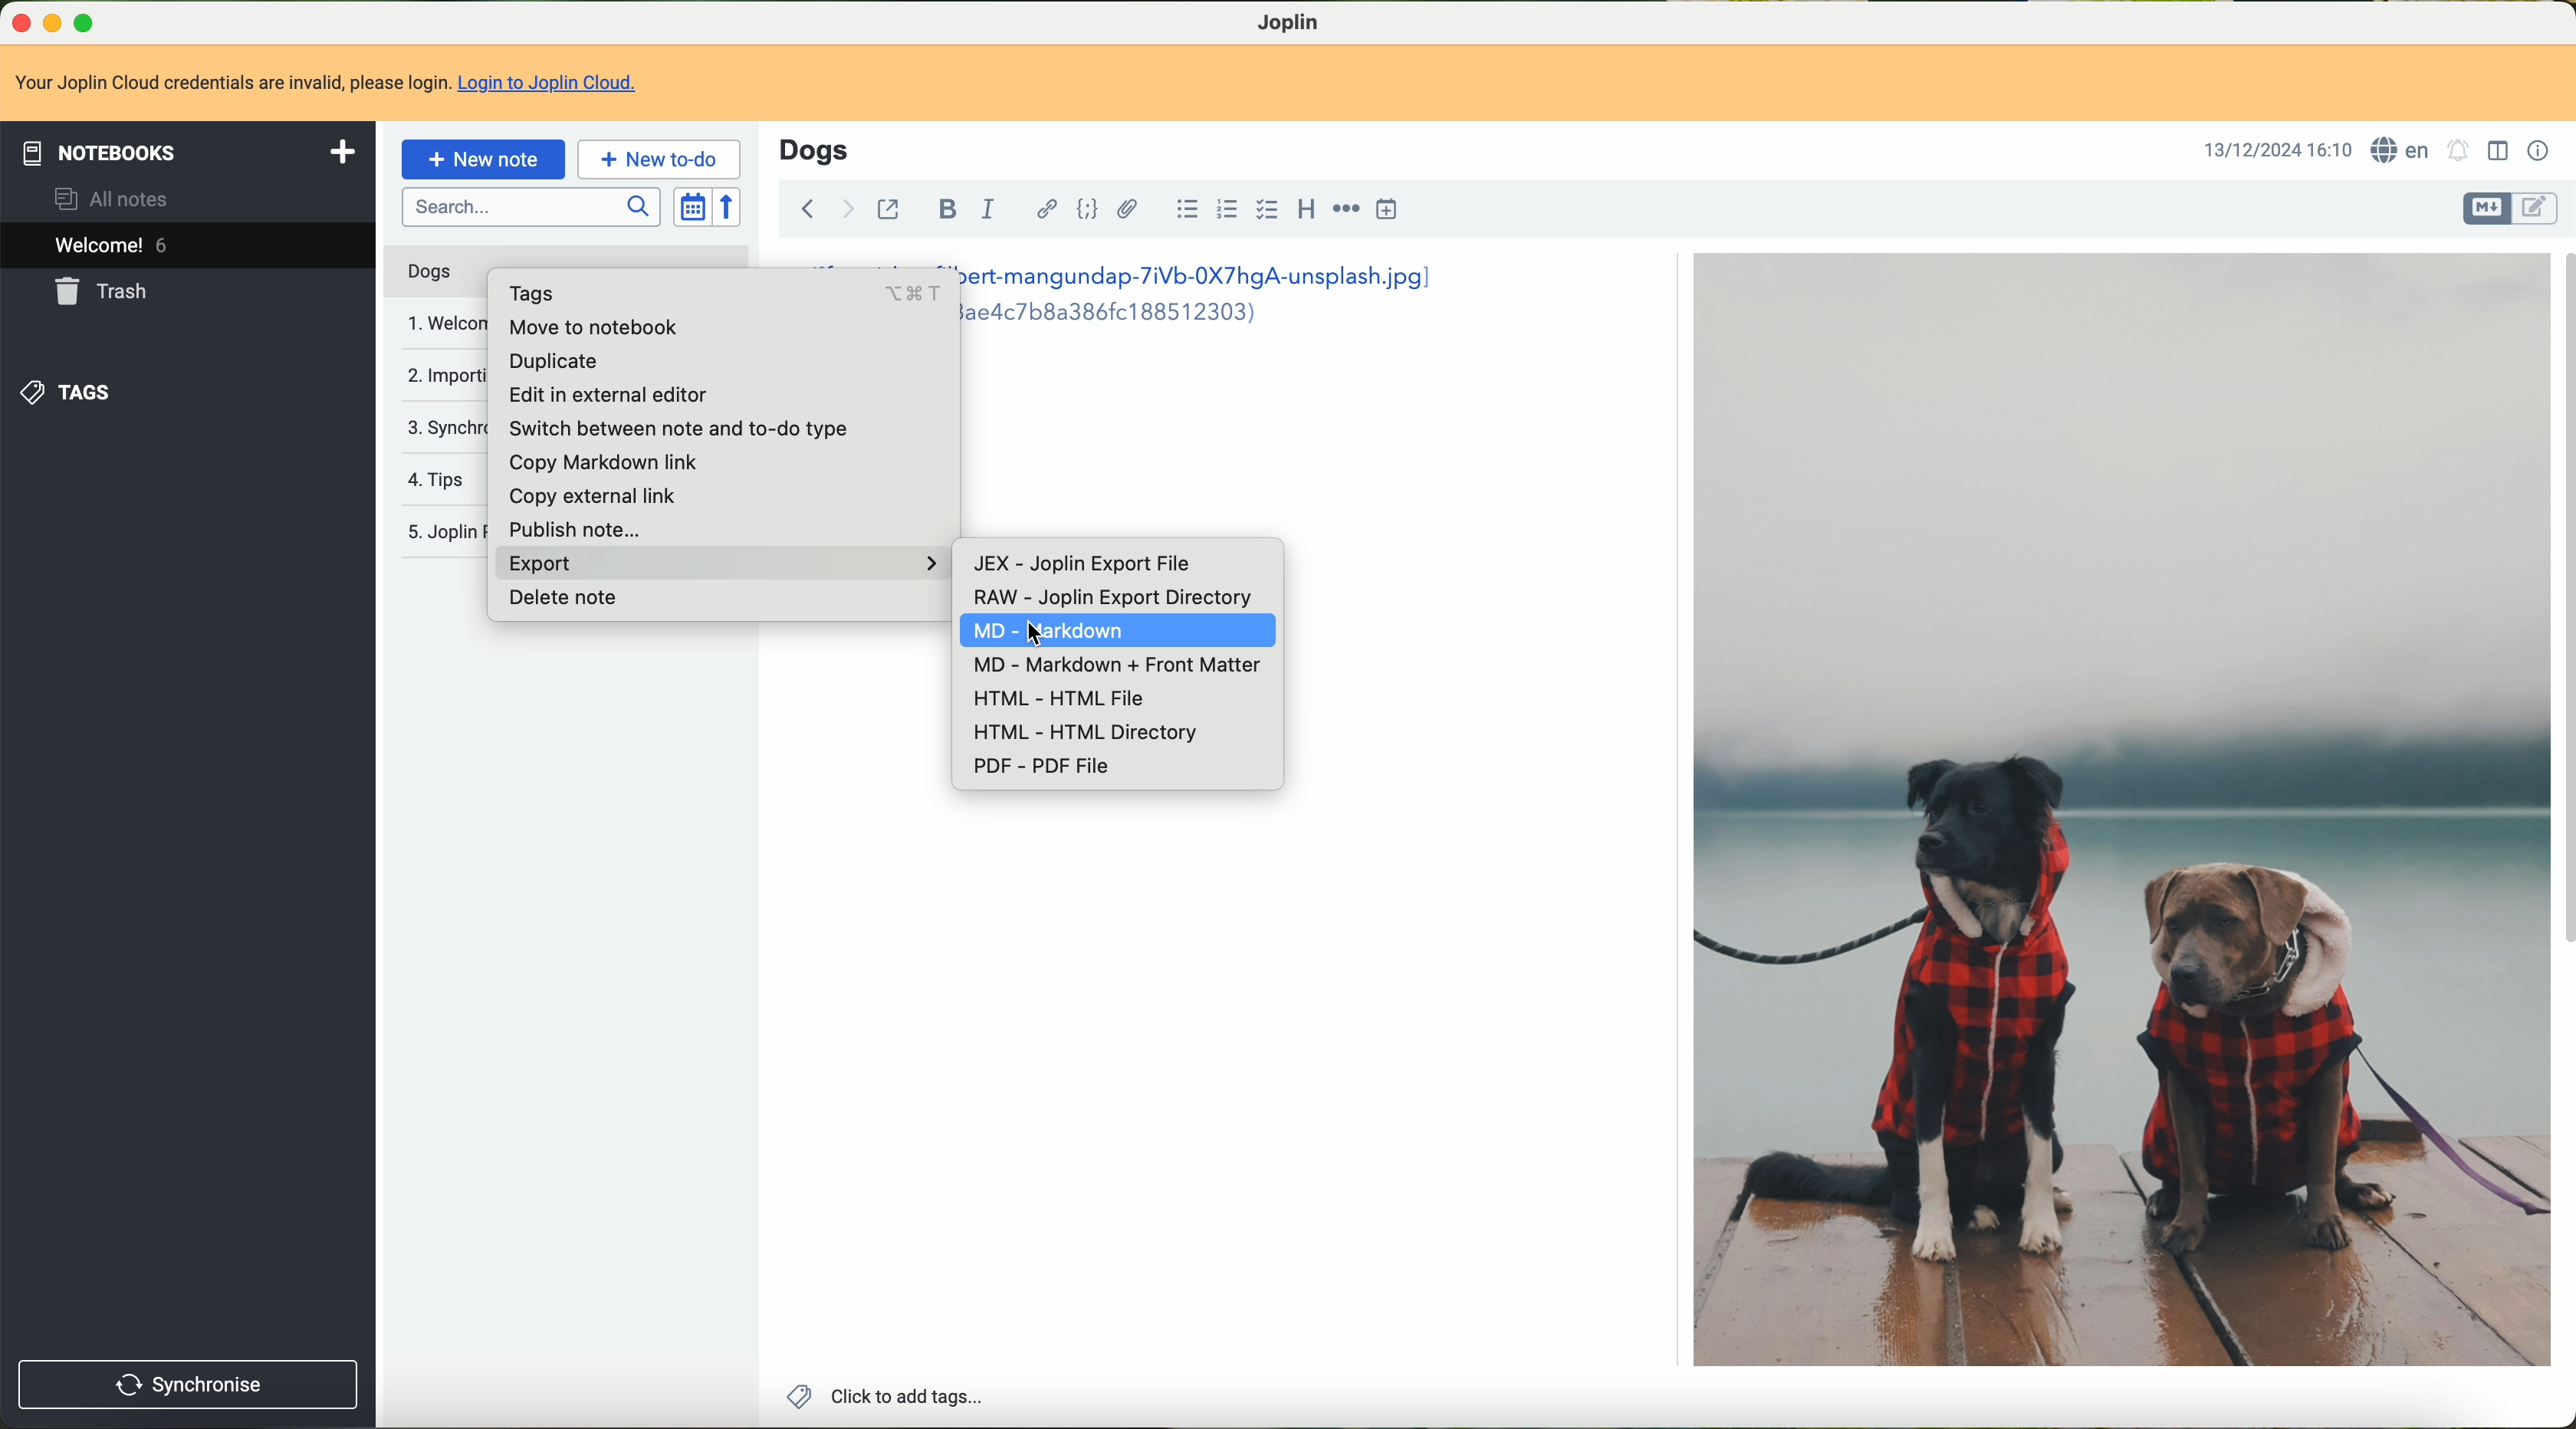 The height and width of the screenshot is (1429, 2576). Describe the element at coordinates (988, 212) in the screenshot. I see `italic` at that location.